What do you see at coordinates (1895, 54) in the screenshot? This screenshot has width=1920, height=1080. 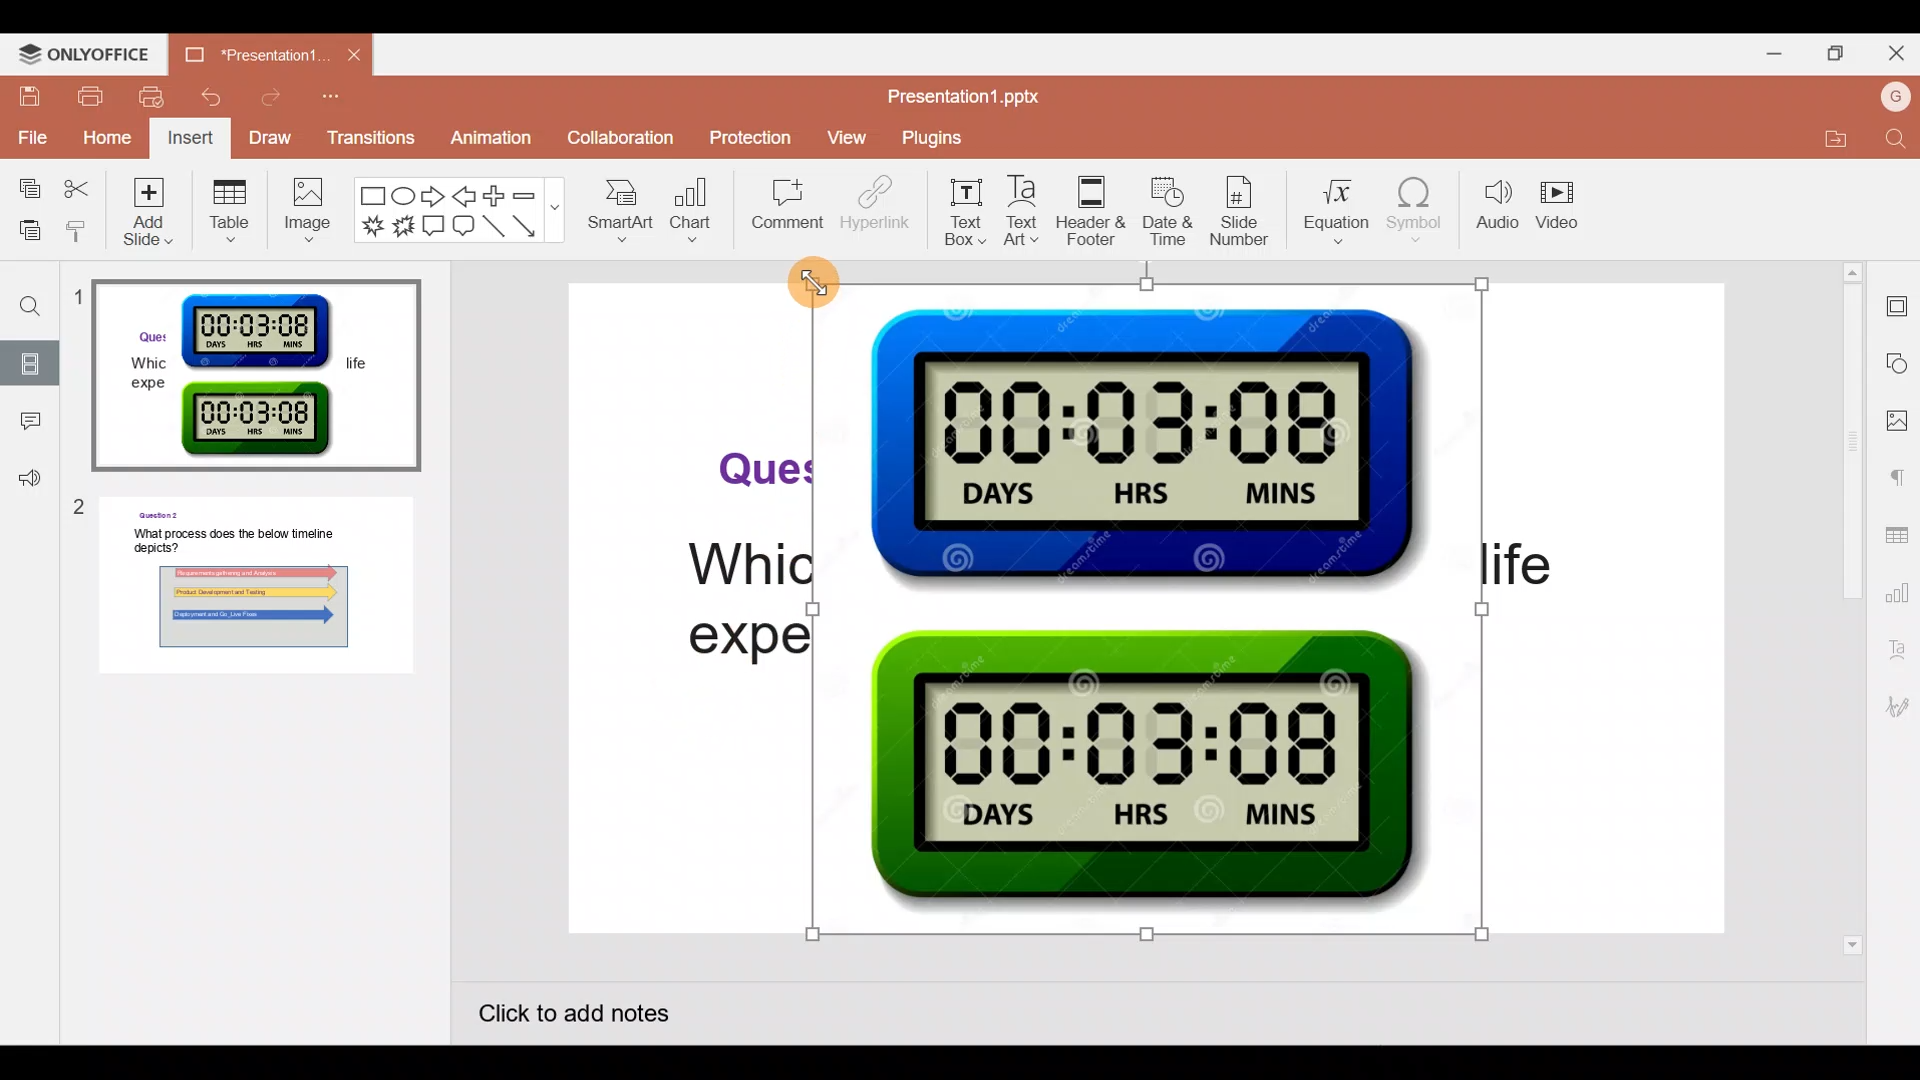 I see `Close` at bounding box center [1895, 54].